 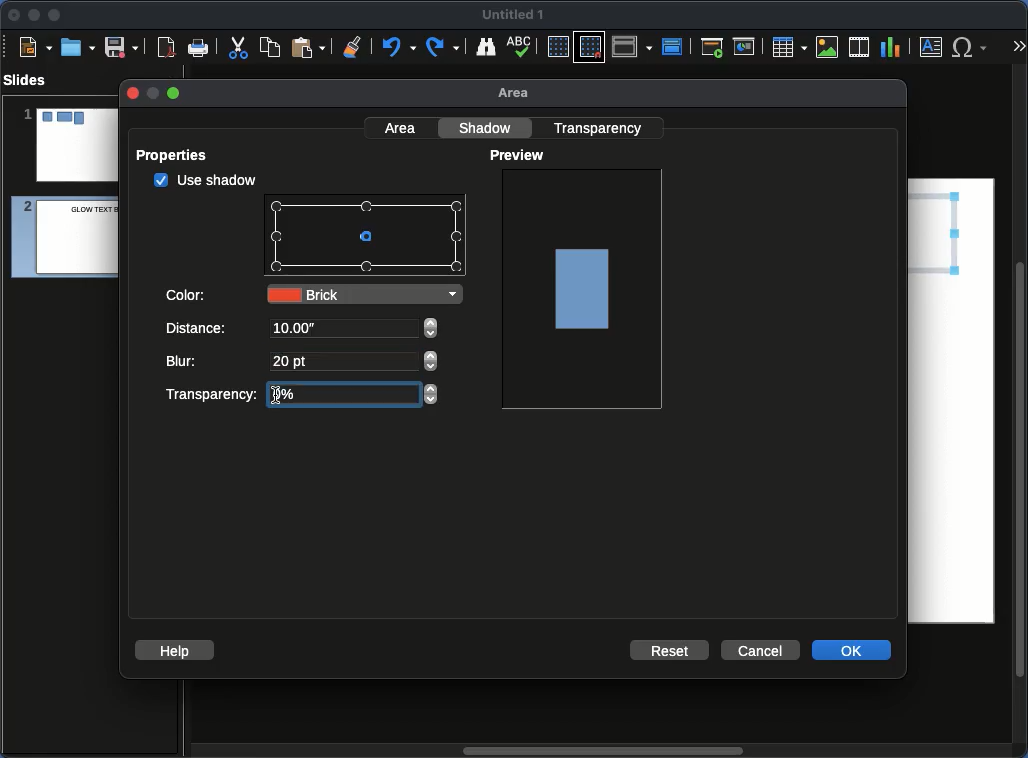 I want to click on Area, so click(x=519, y=94).